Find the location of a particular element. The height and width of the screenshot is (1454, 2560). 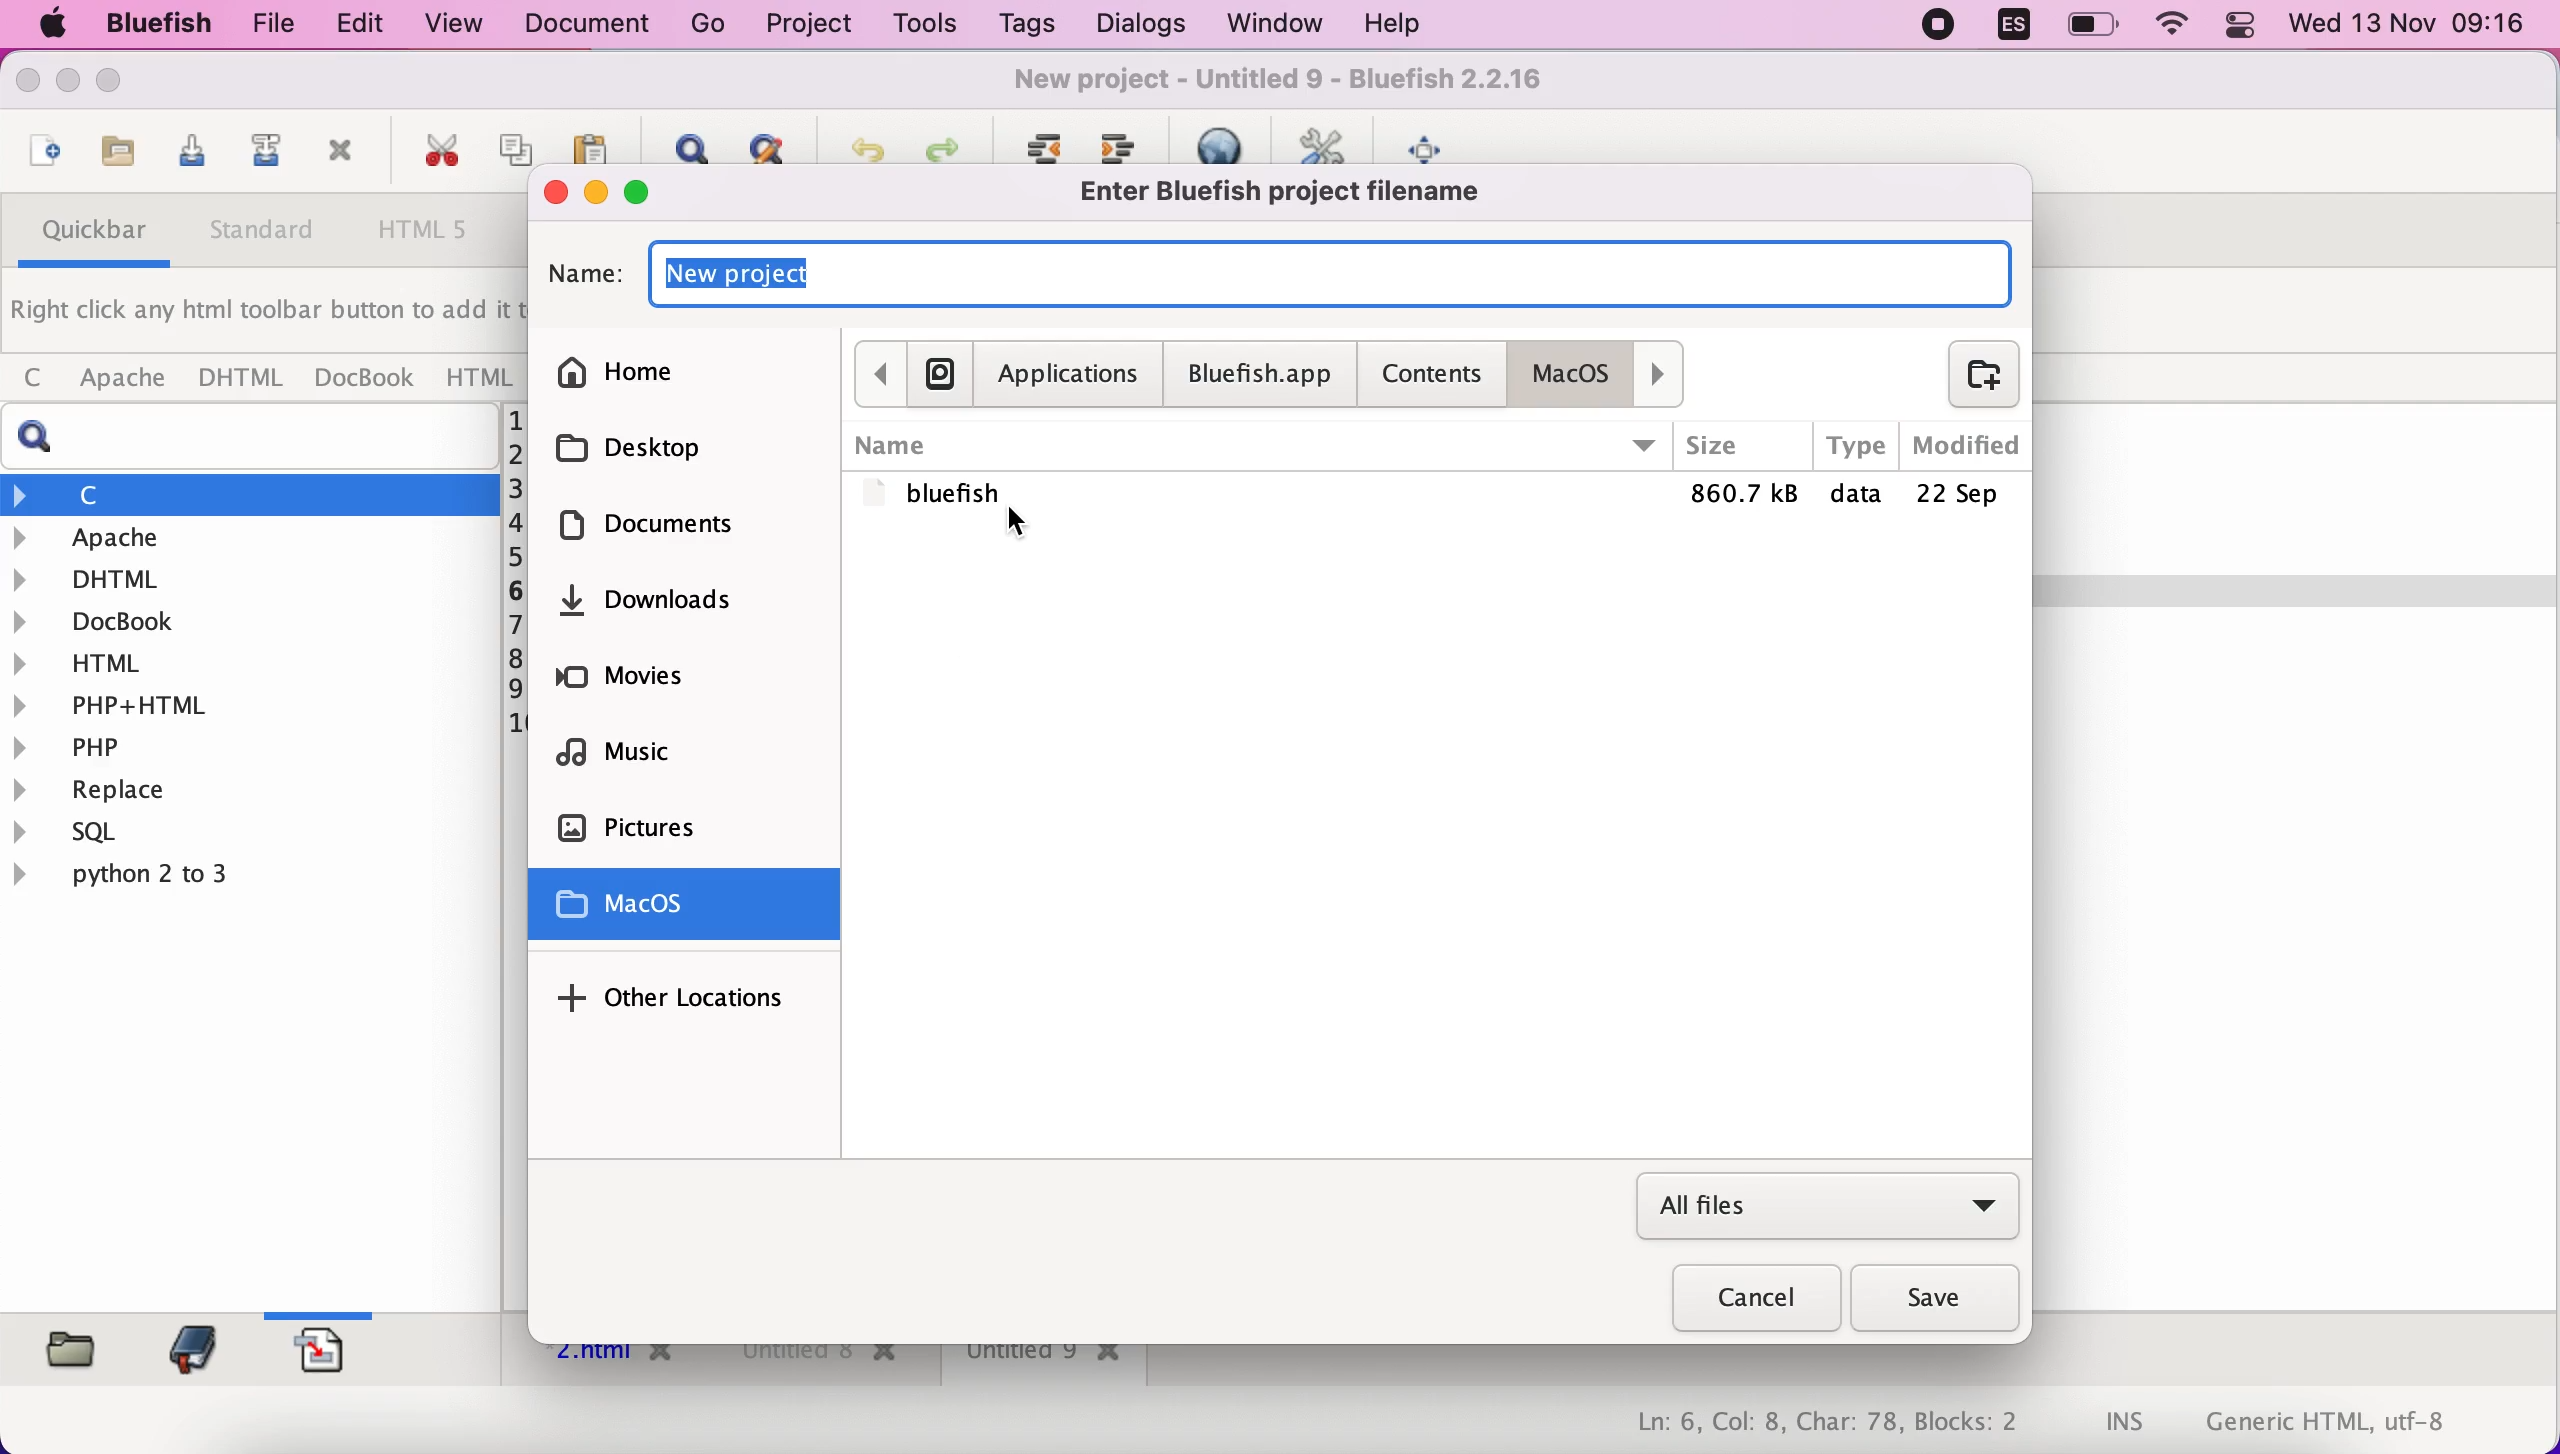

php+html is located at coordinates (248, 703).